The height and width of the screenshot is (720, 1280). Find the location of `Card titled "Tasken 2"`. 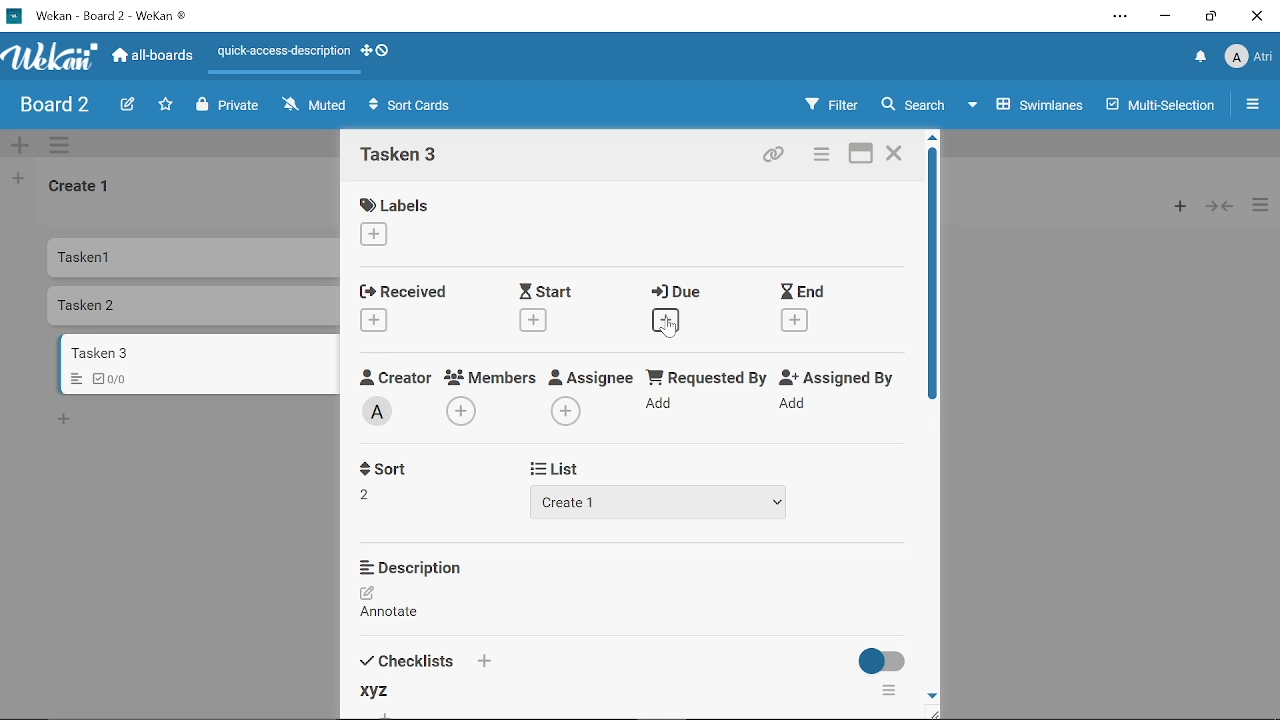

Card titled "Tasken 2" is located at coordinates (193, 307).